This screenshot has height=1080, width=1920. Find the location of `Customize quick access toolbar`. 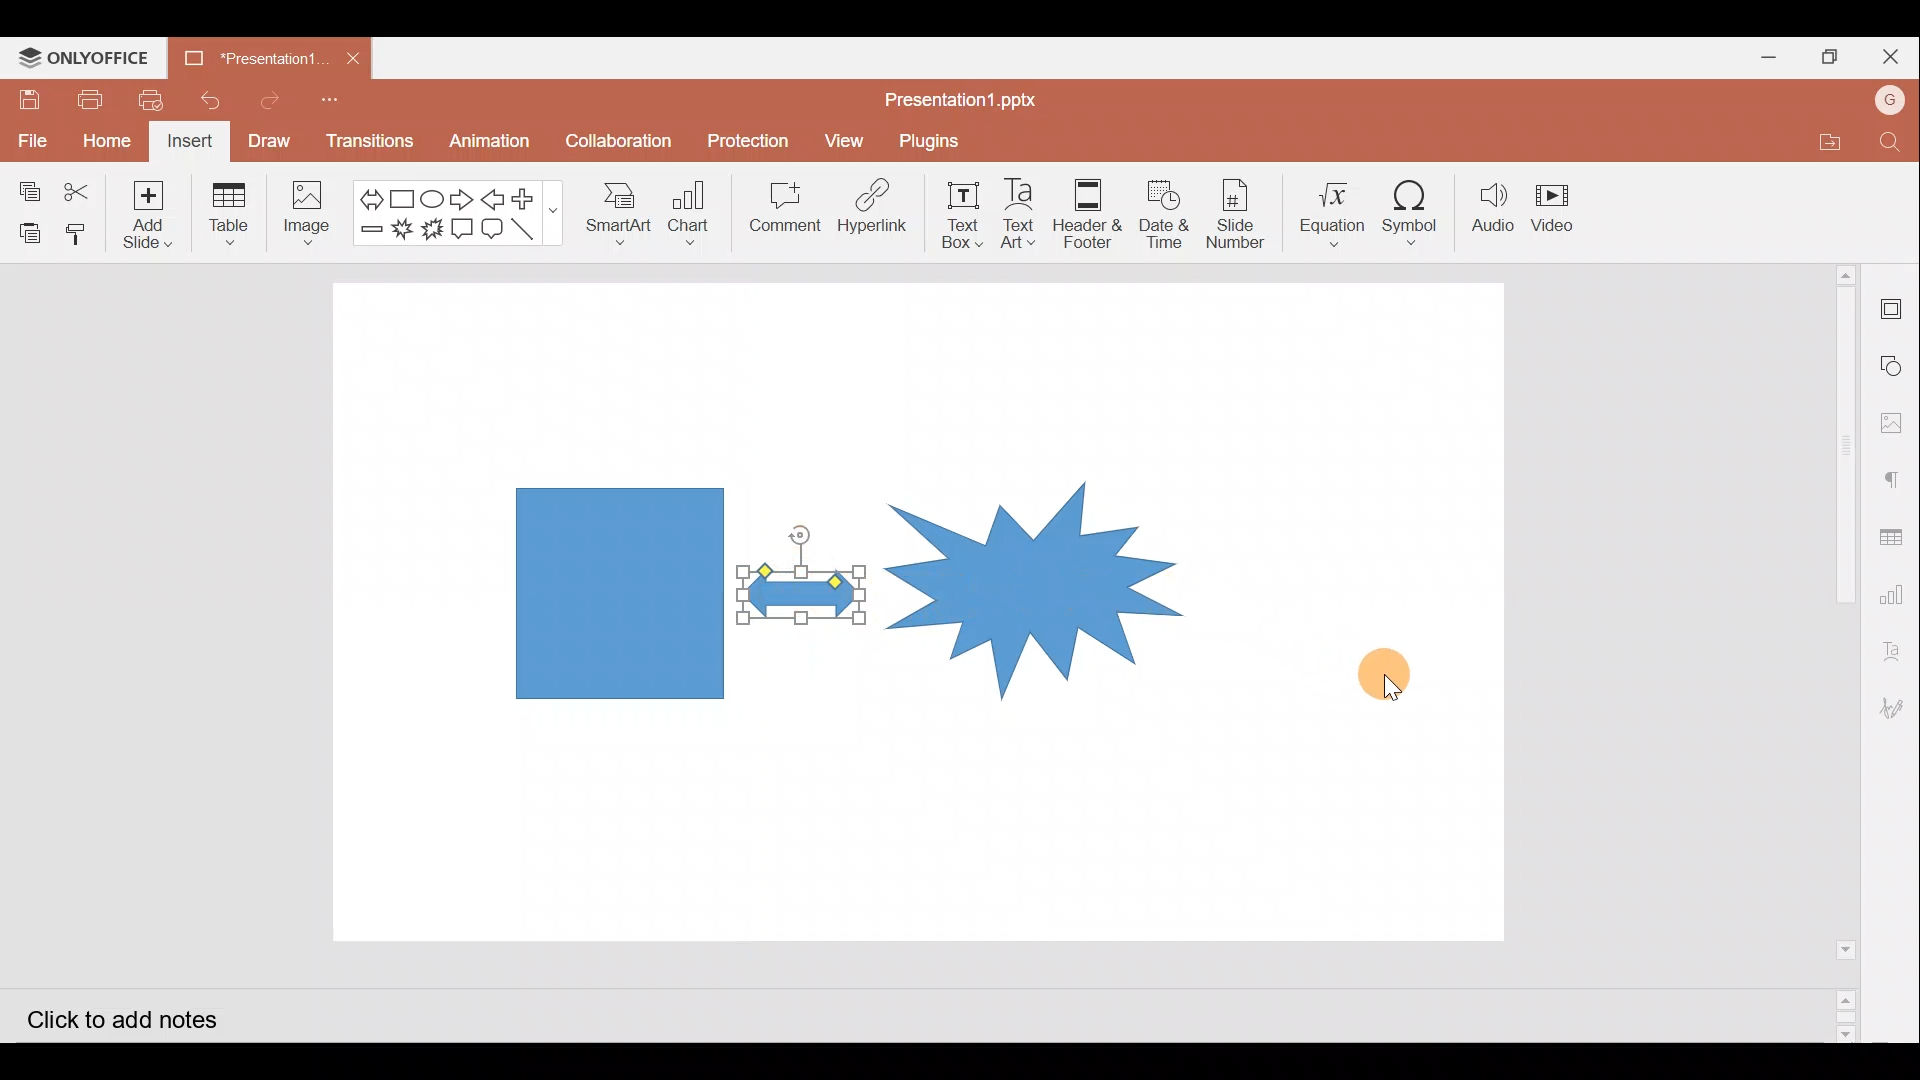

Customize quick access toolbar is located at coordinates (341, 102).